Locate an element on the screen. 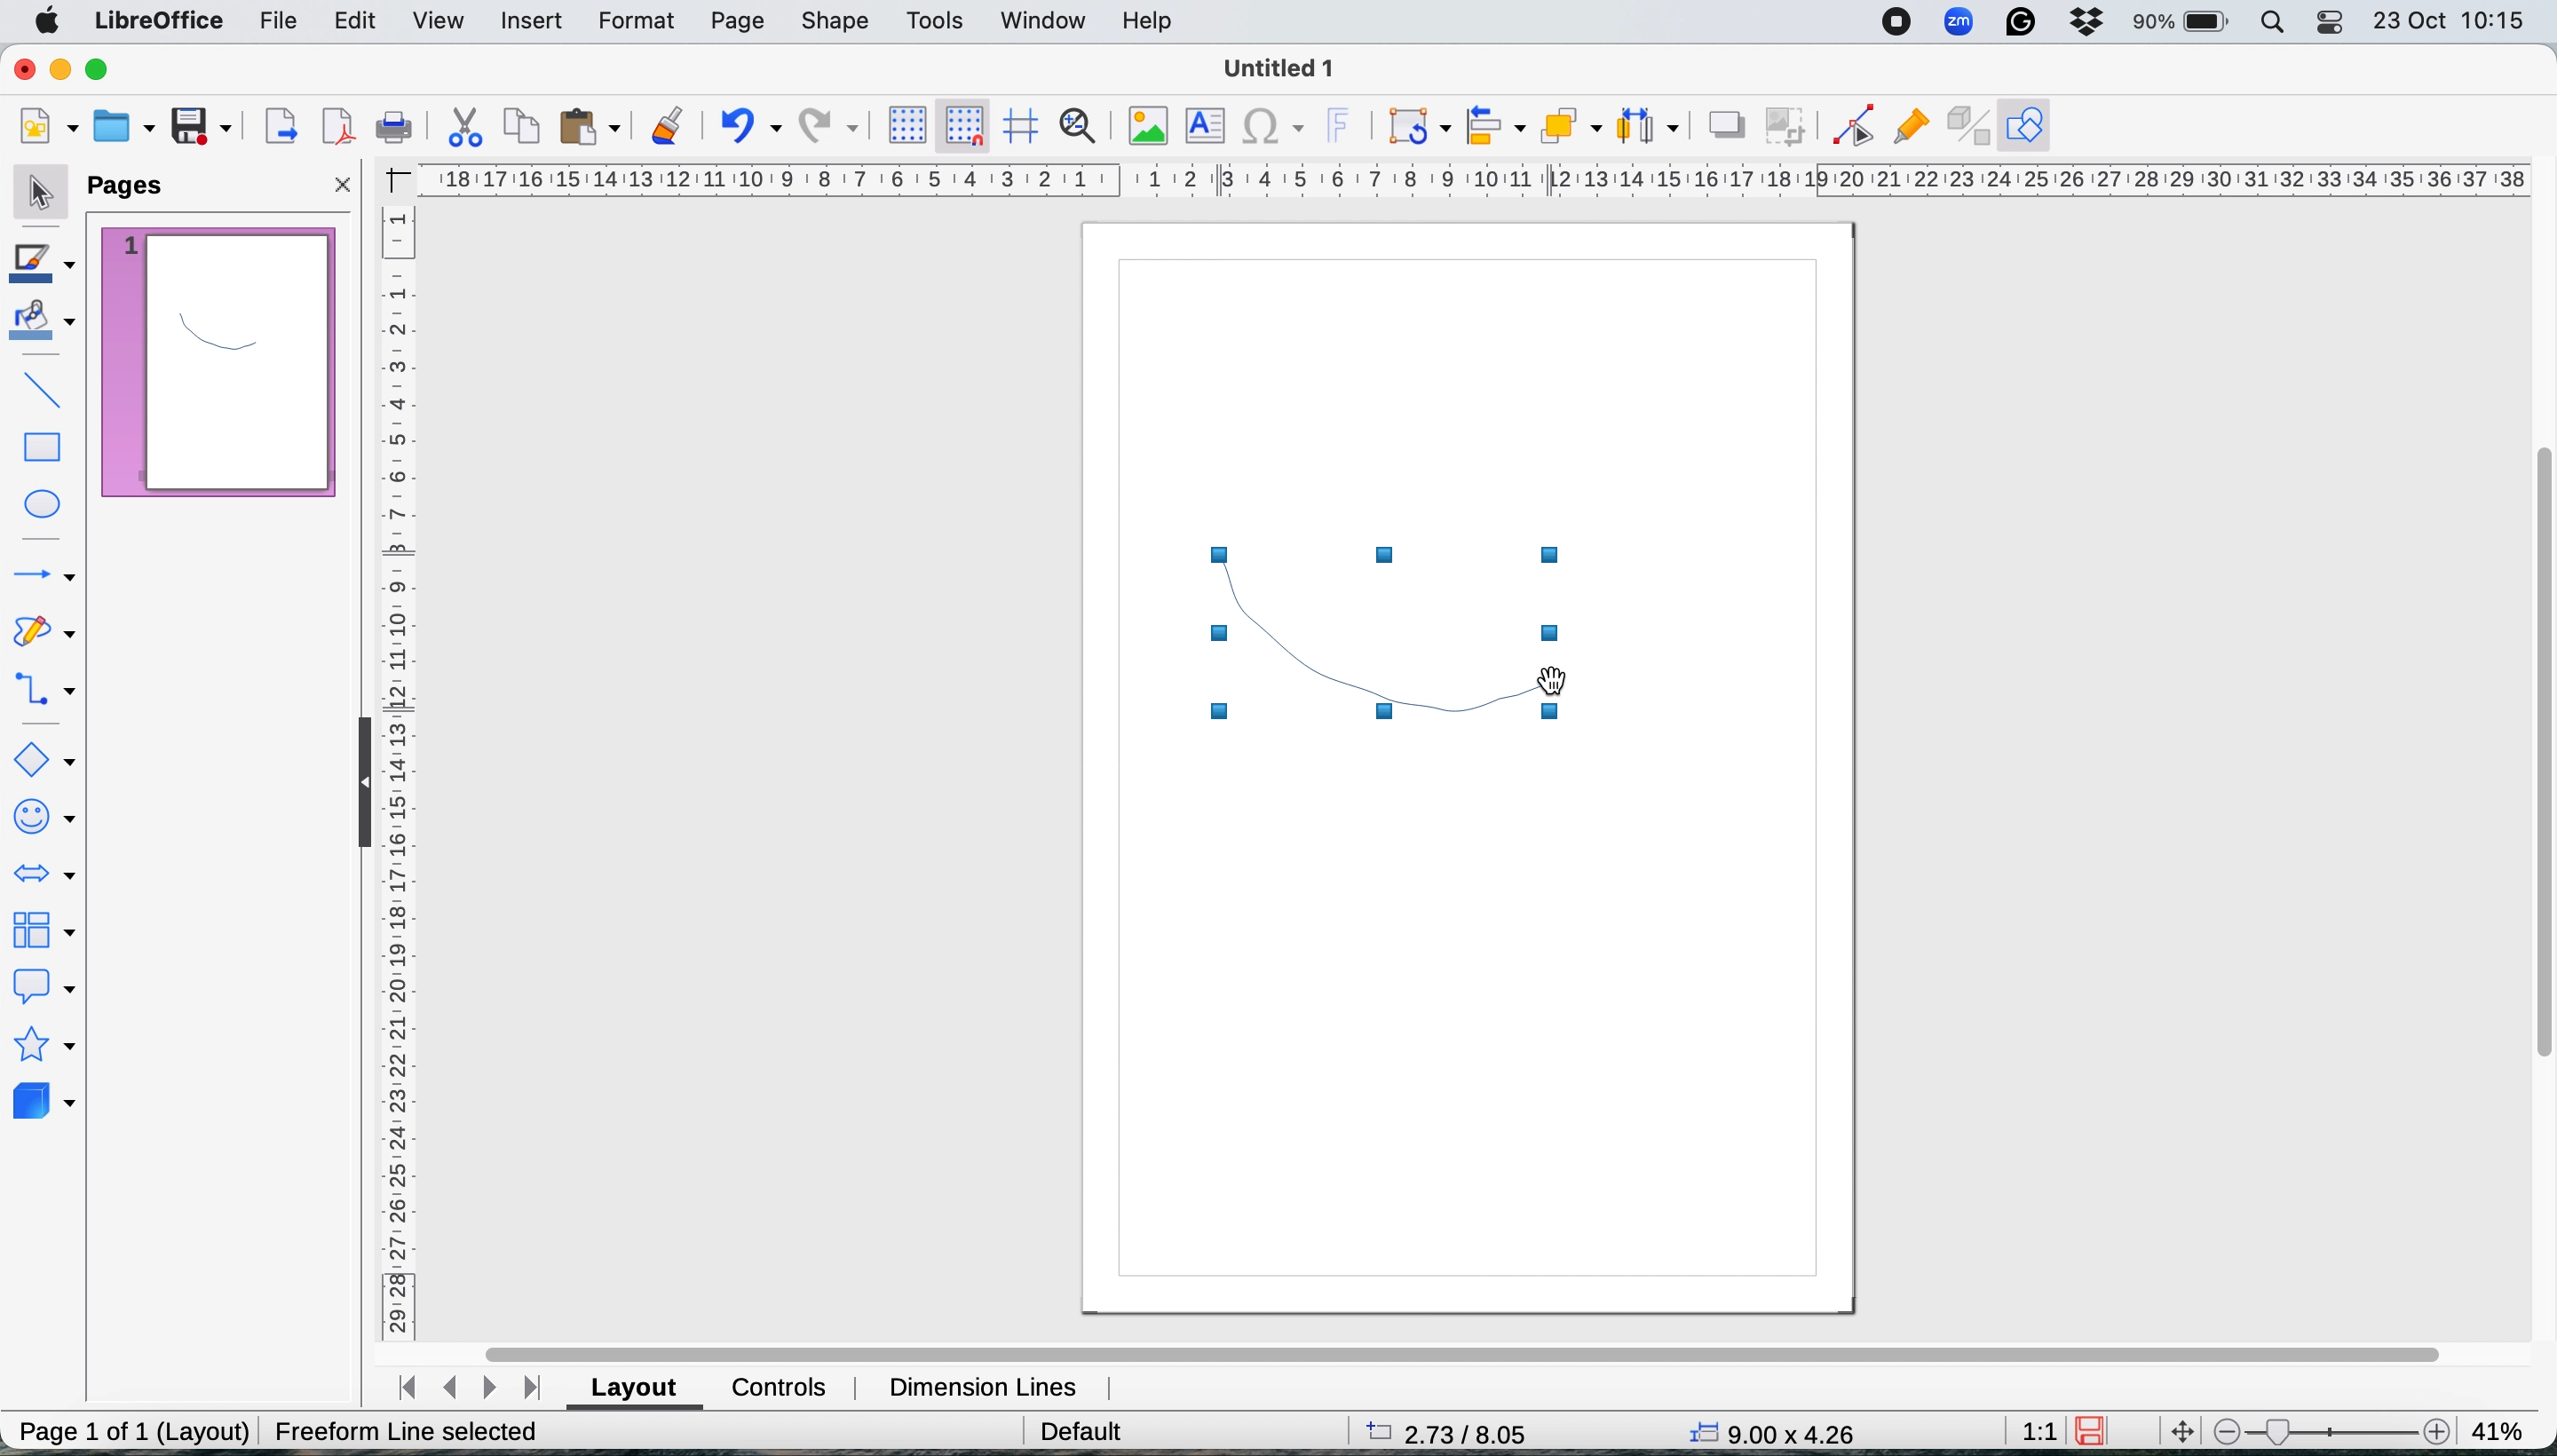  zoom scale is located at coordinates (2335, 1428).